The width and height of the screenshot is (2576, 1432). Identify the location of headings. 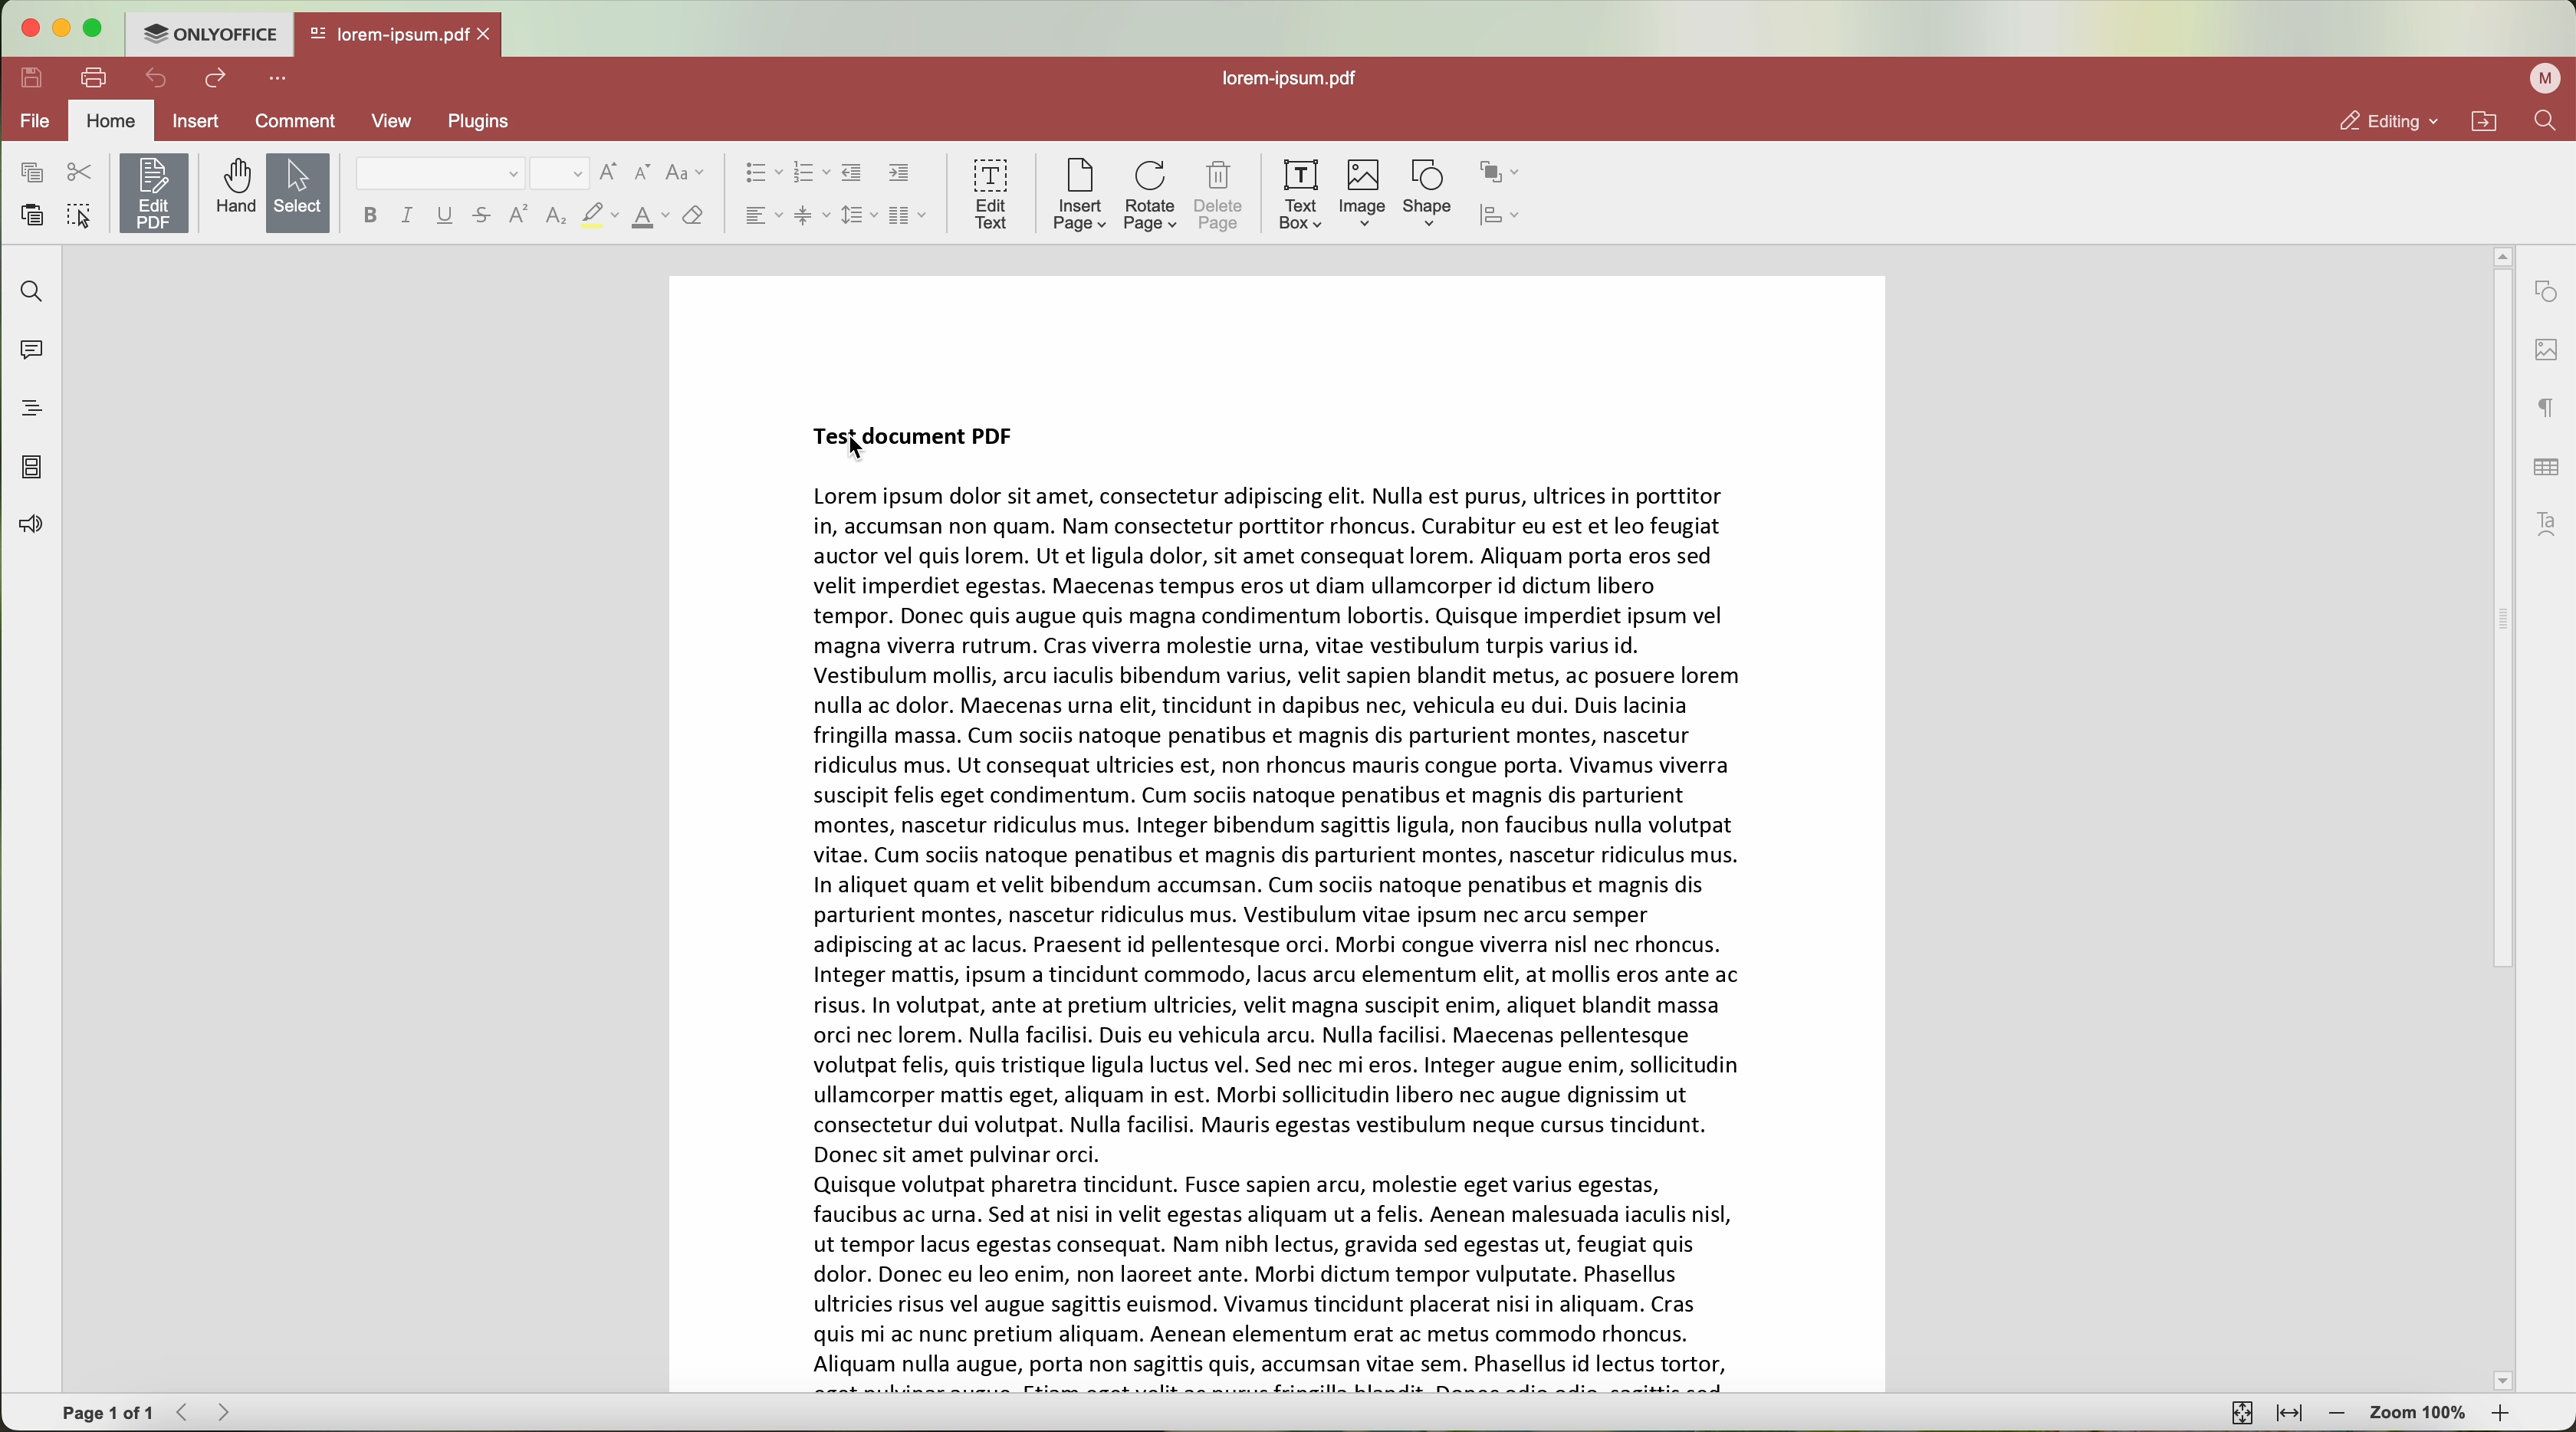
(34, 410).